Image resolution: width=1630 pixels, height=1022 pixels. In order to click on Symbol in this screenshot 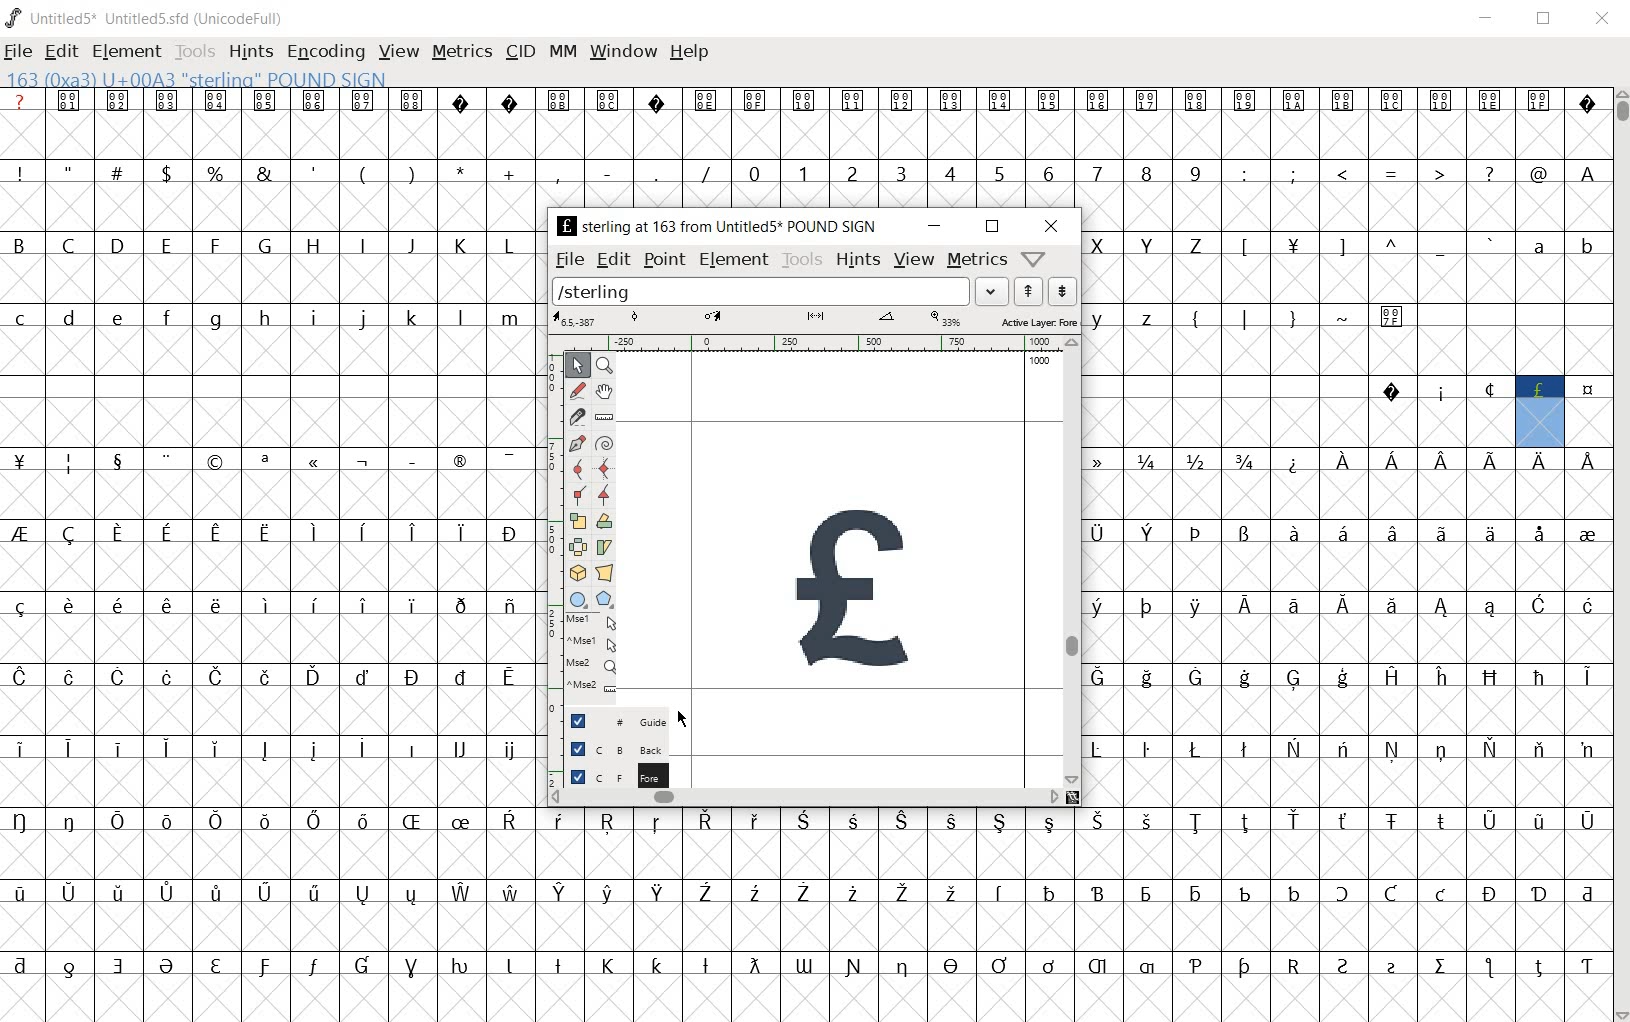, I will do `click(1394, 315)`.